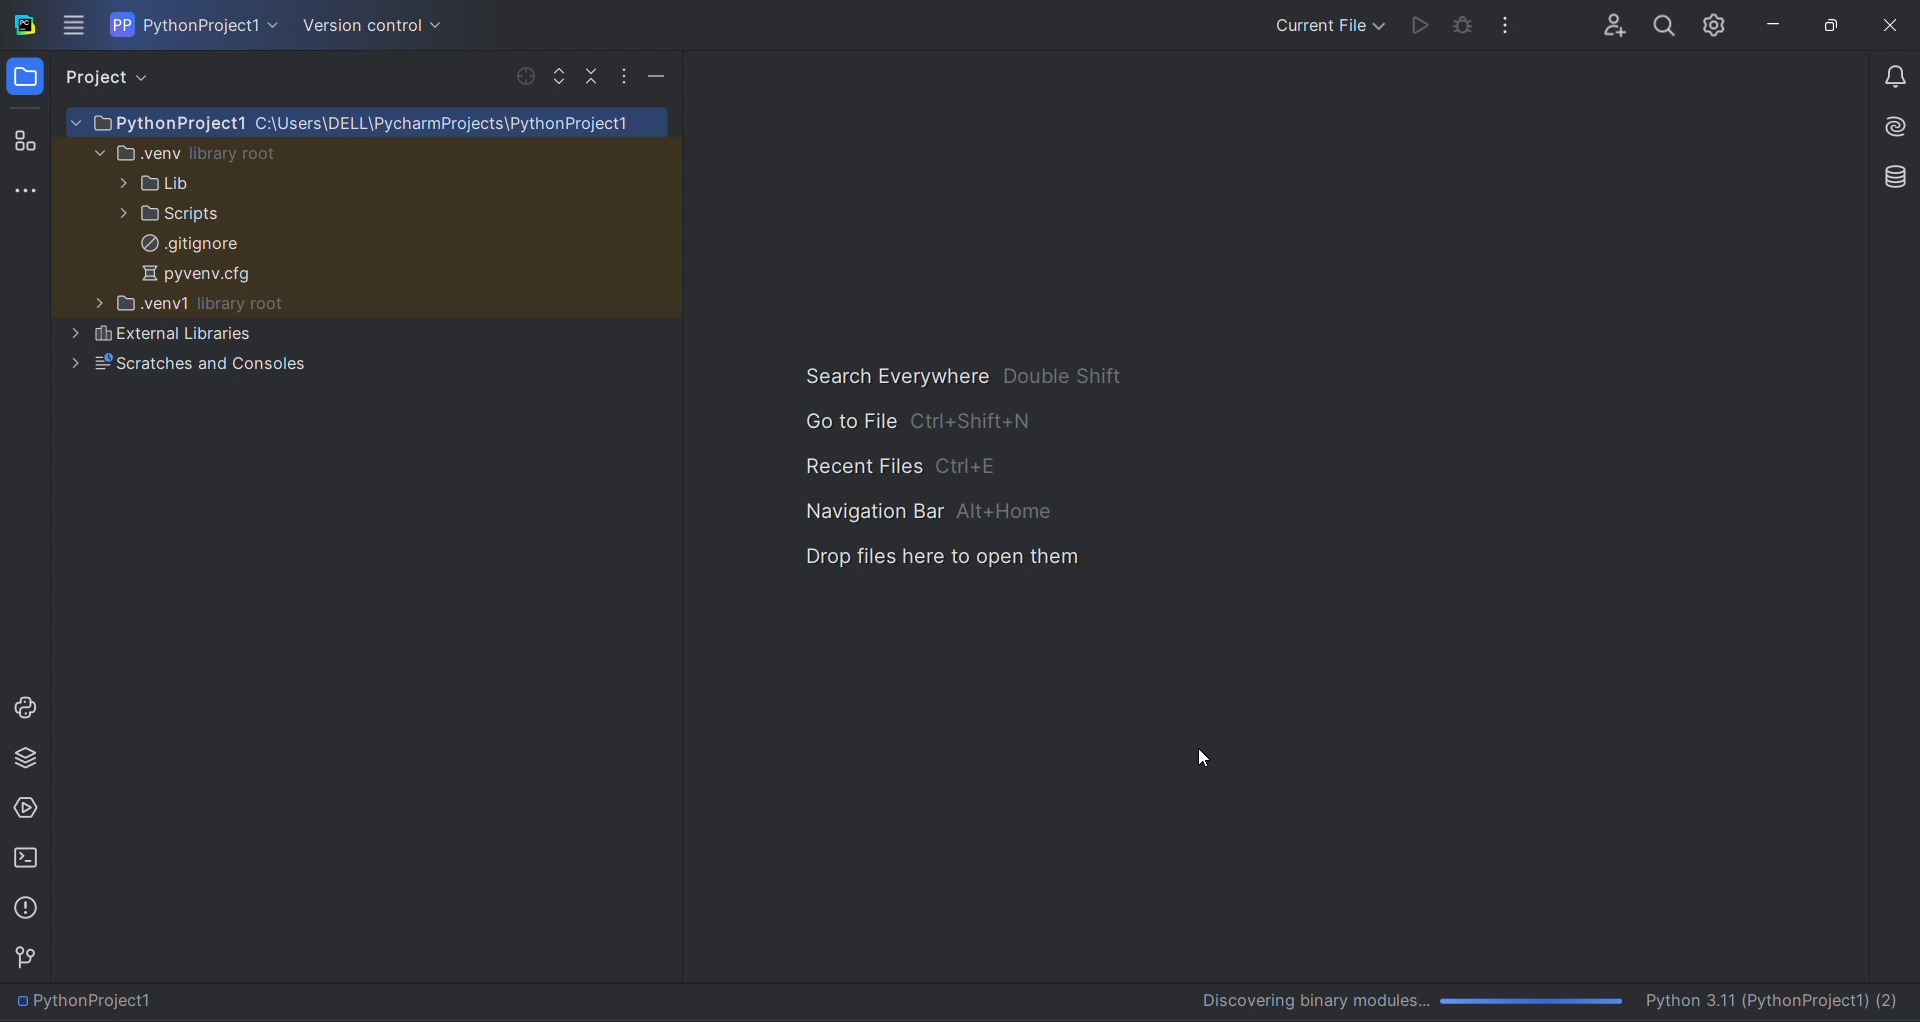  Describe the element at coordinates (1209, 756) in the screenshot. I see `Cursor` at that location.